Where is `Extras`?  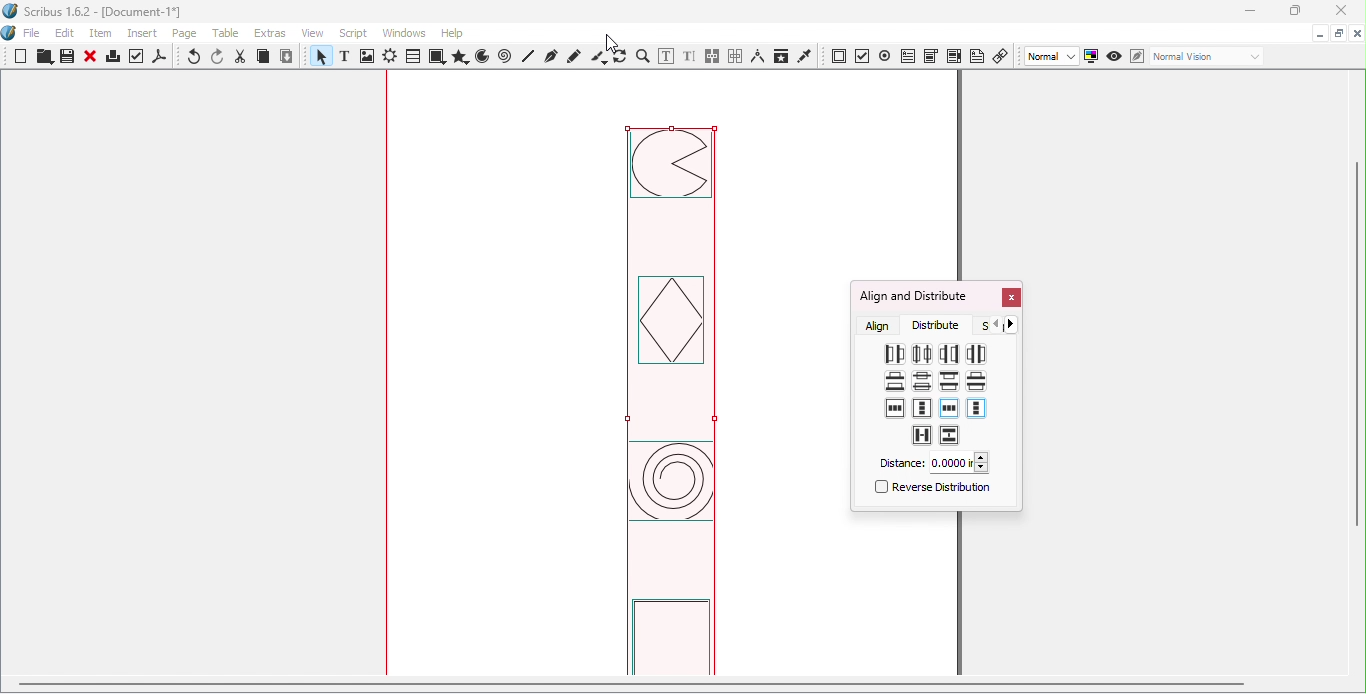
Extras is located at coordinates (273, 33).